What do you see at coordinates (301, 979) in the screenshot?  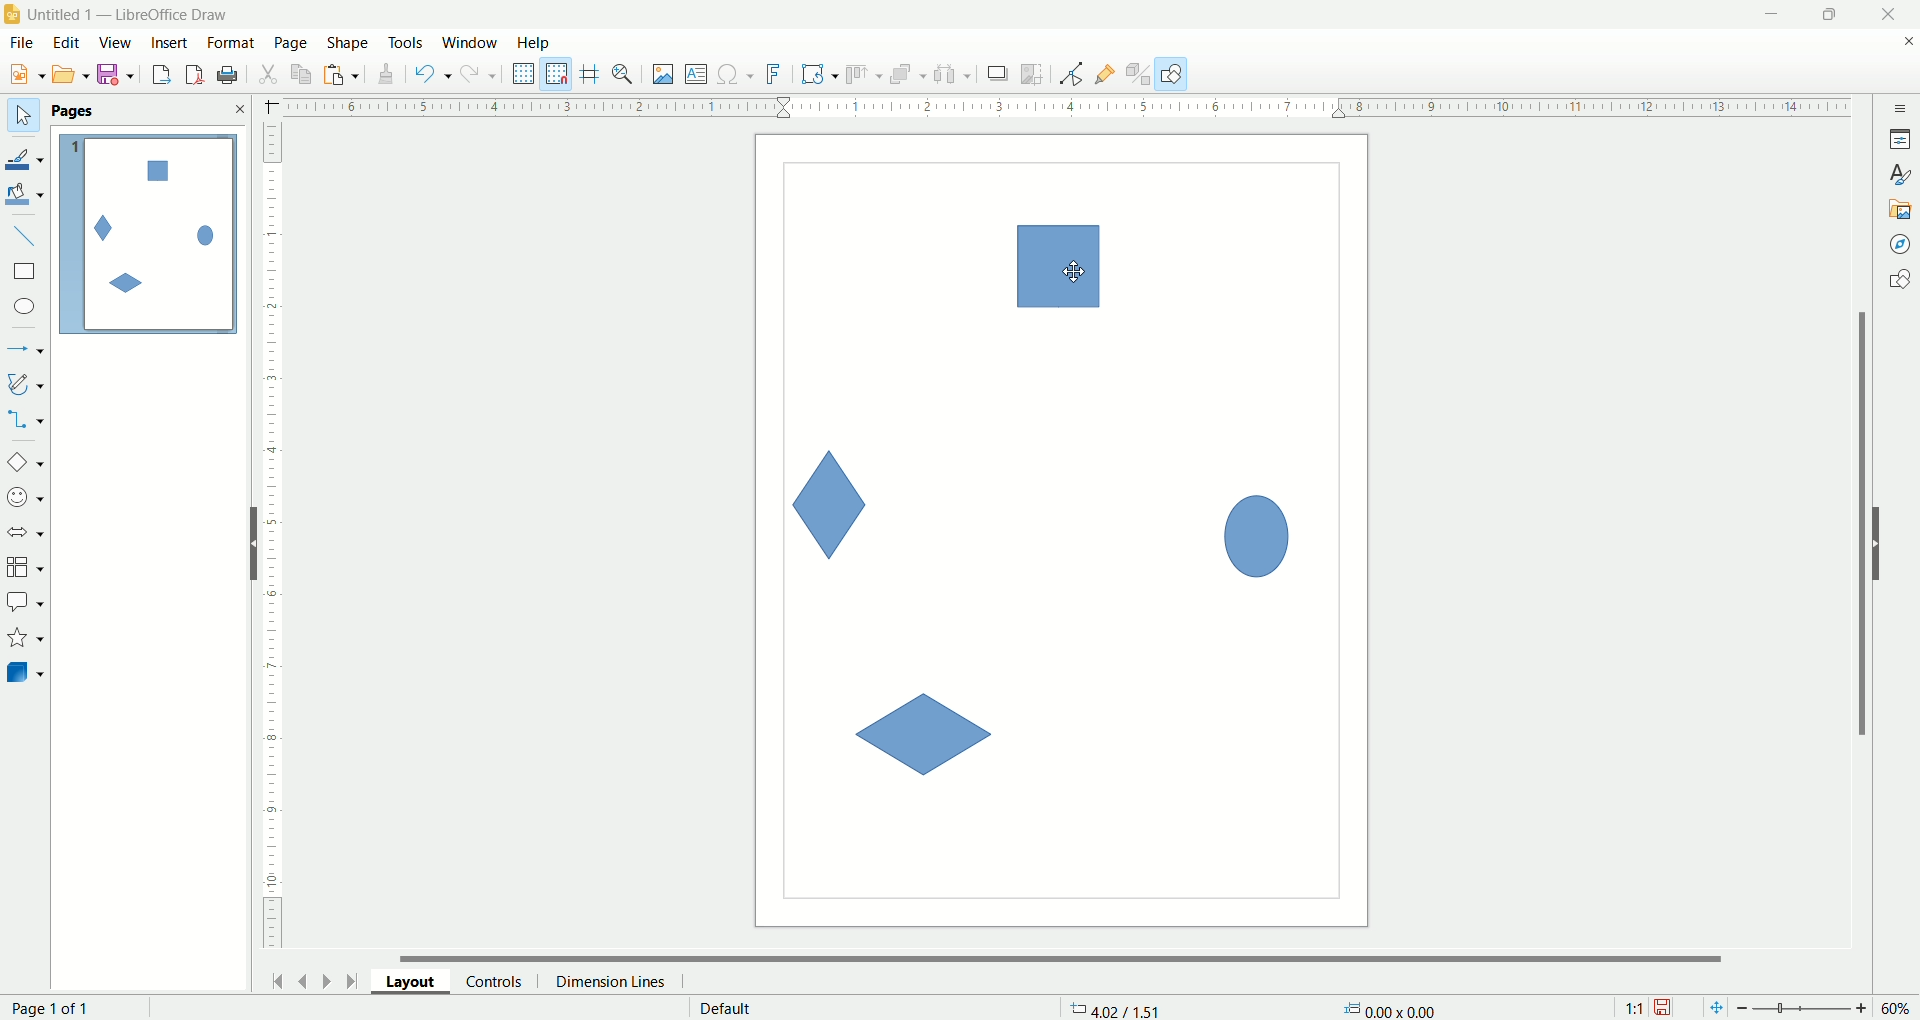 I see `previous page` at bounding box center [301, 979].